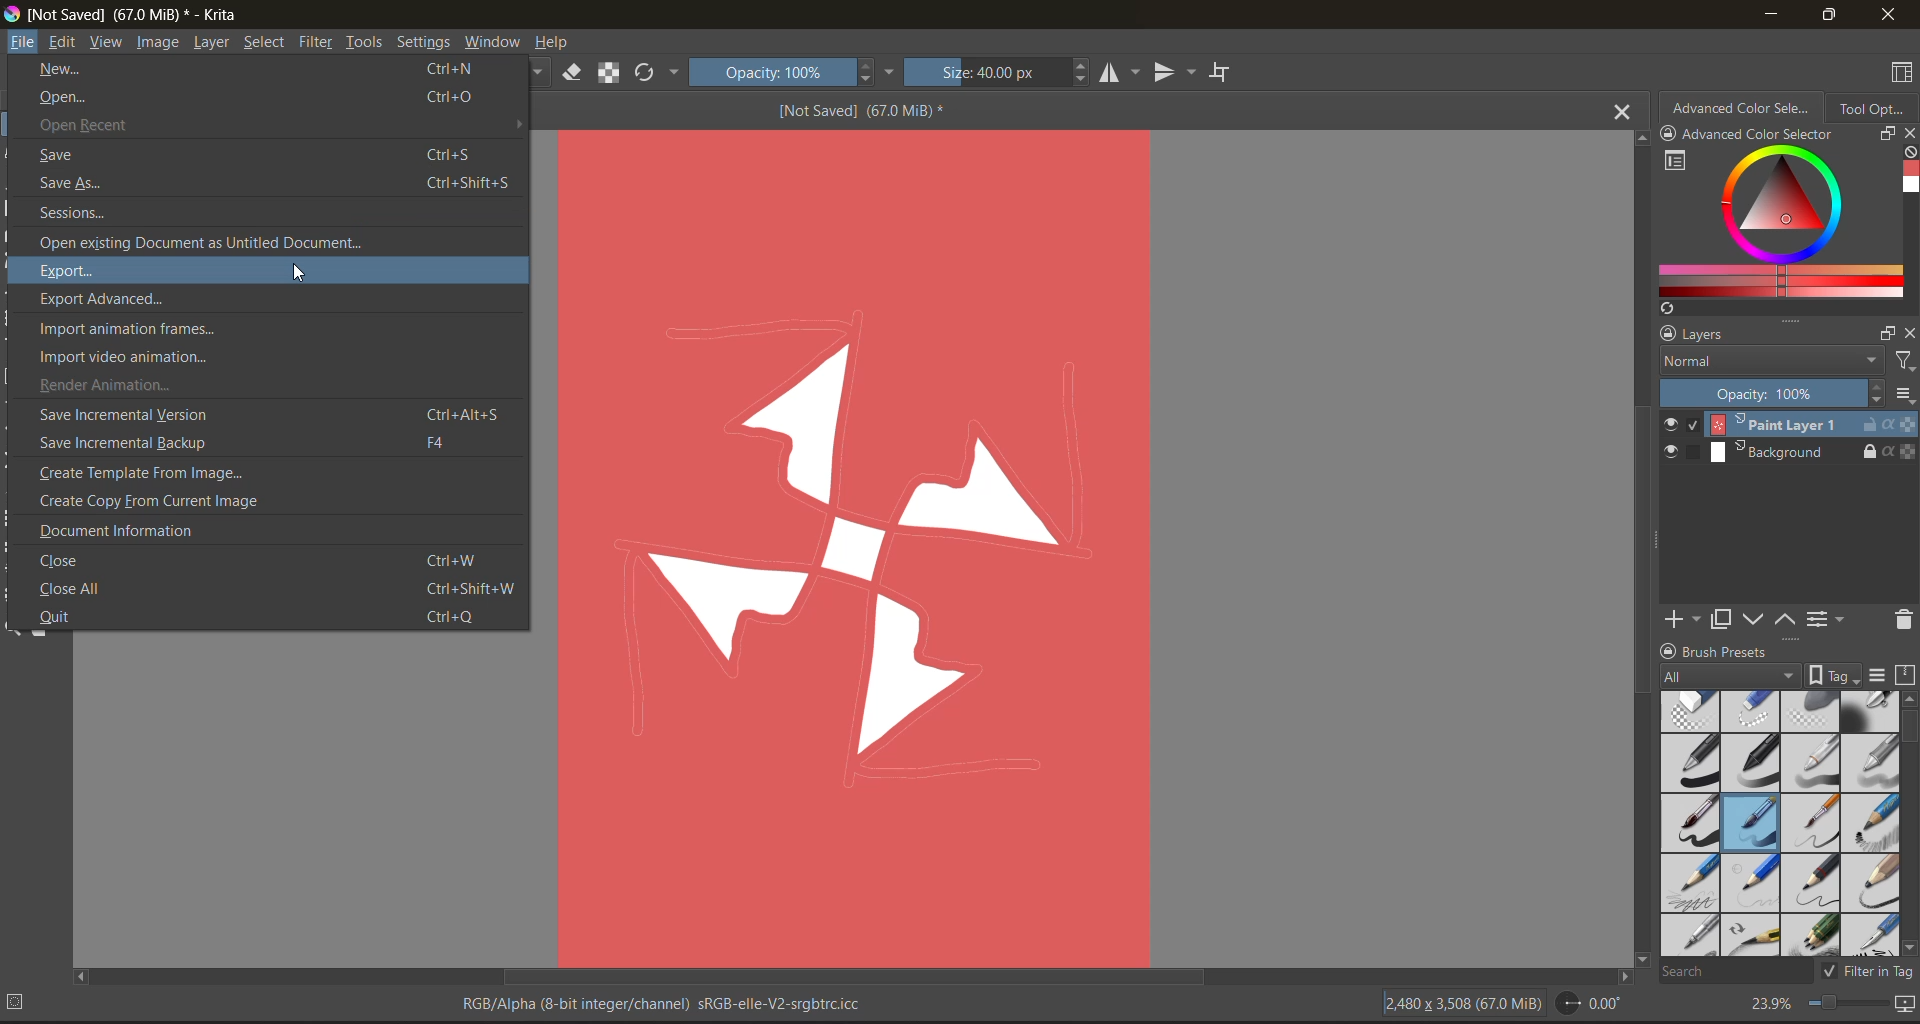 This screenshot has width=1920, height=1024. Describe the element at coordinates (213, 358) in the screenshot. I see `import video animation` at that location.